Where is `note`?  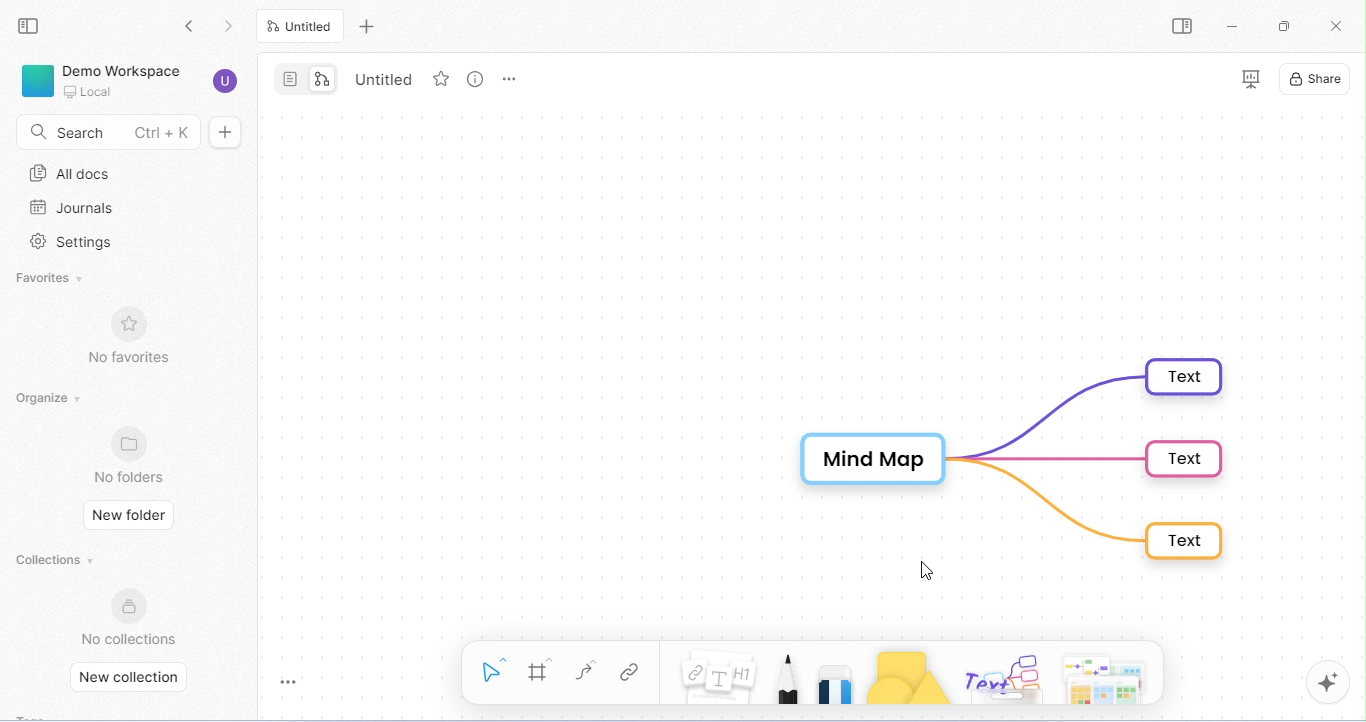
note is located at coordinates (720, 678).